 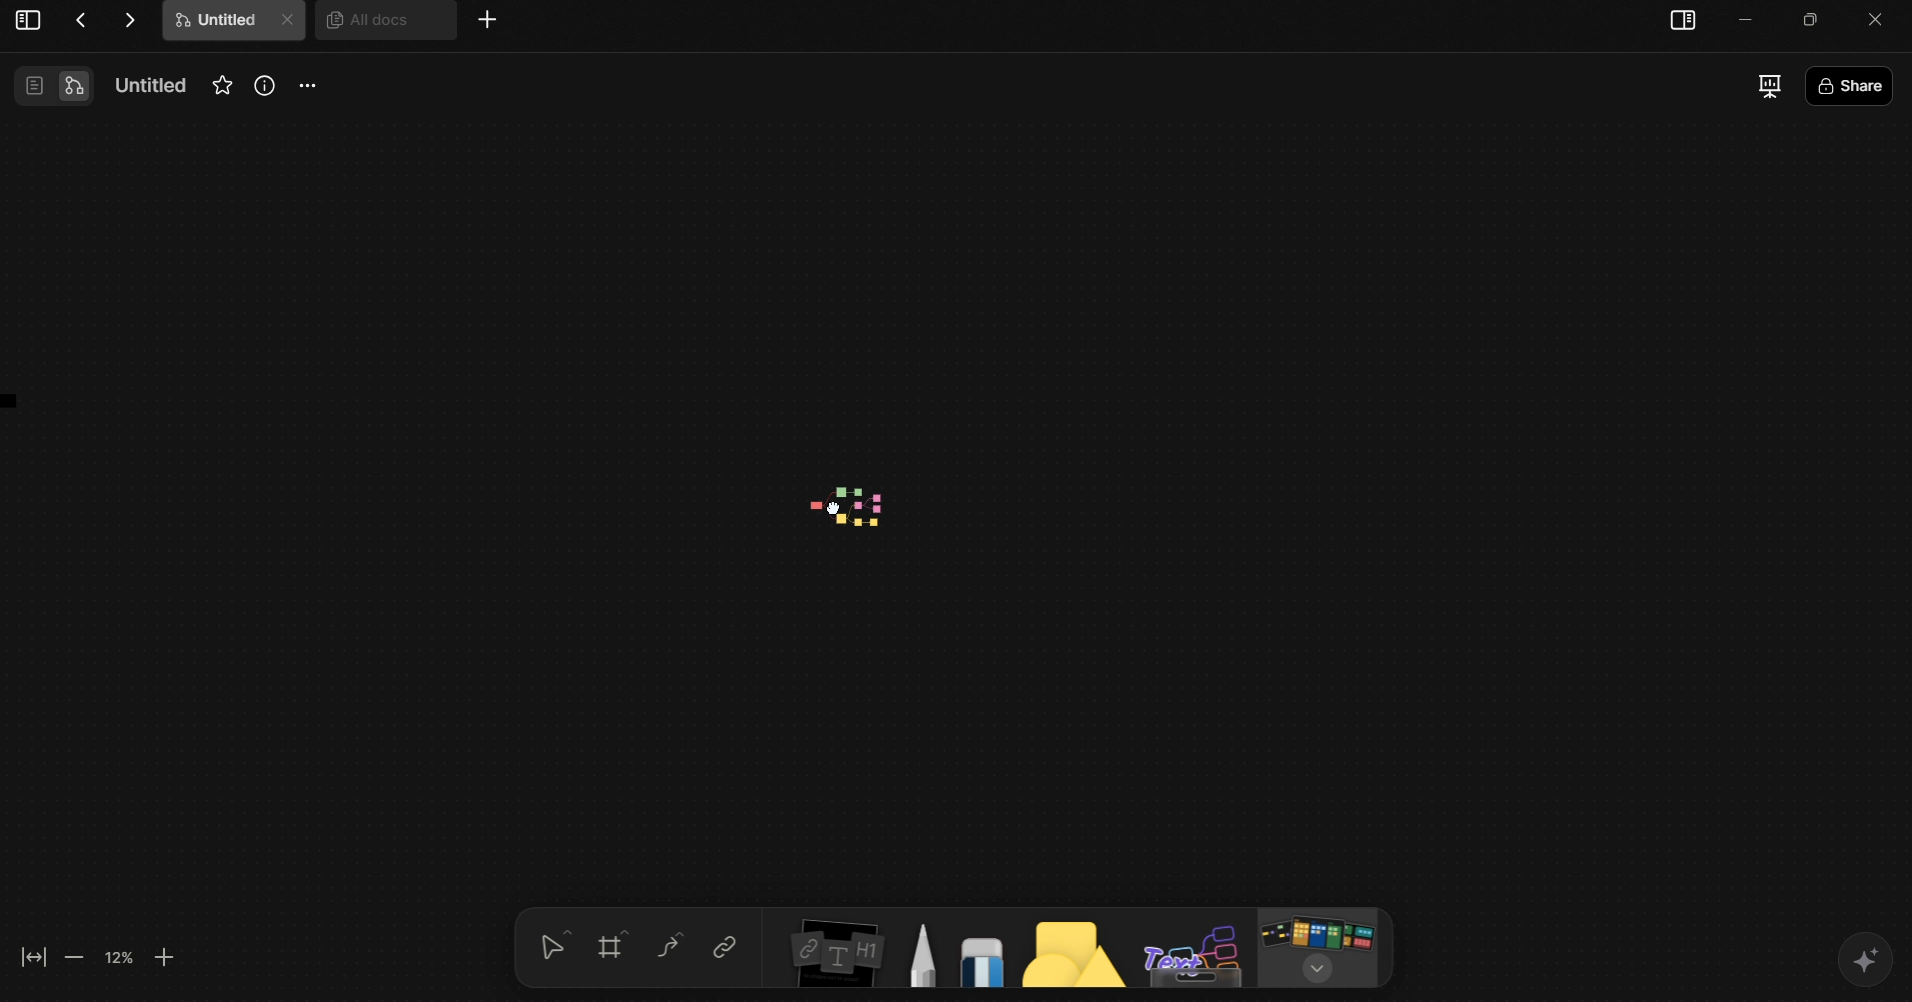 I want to click on Eraser Tool, so click(x=981, y=954).